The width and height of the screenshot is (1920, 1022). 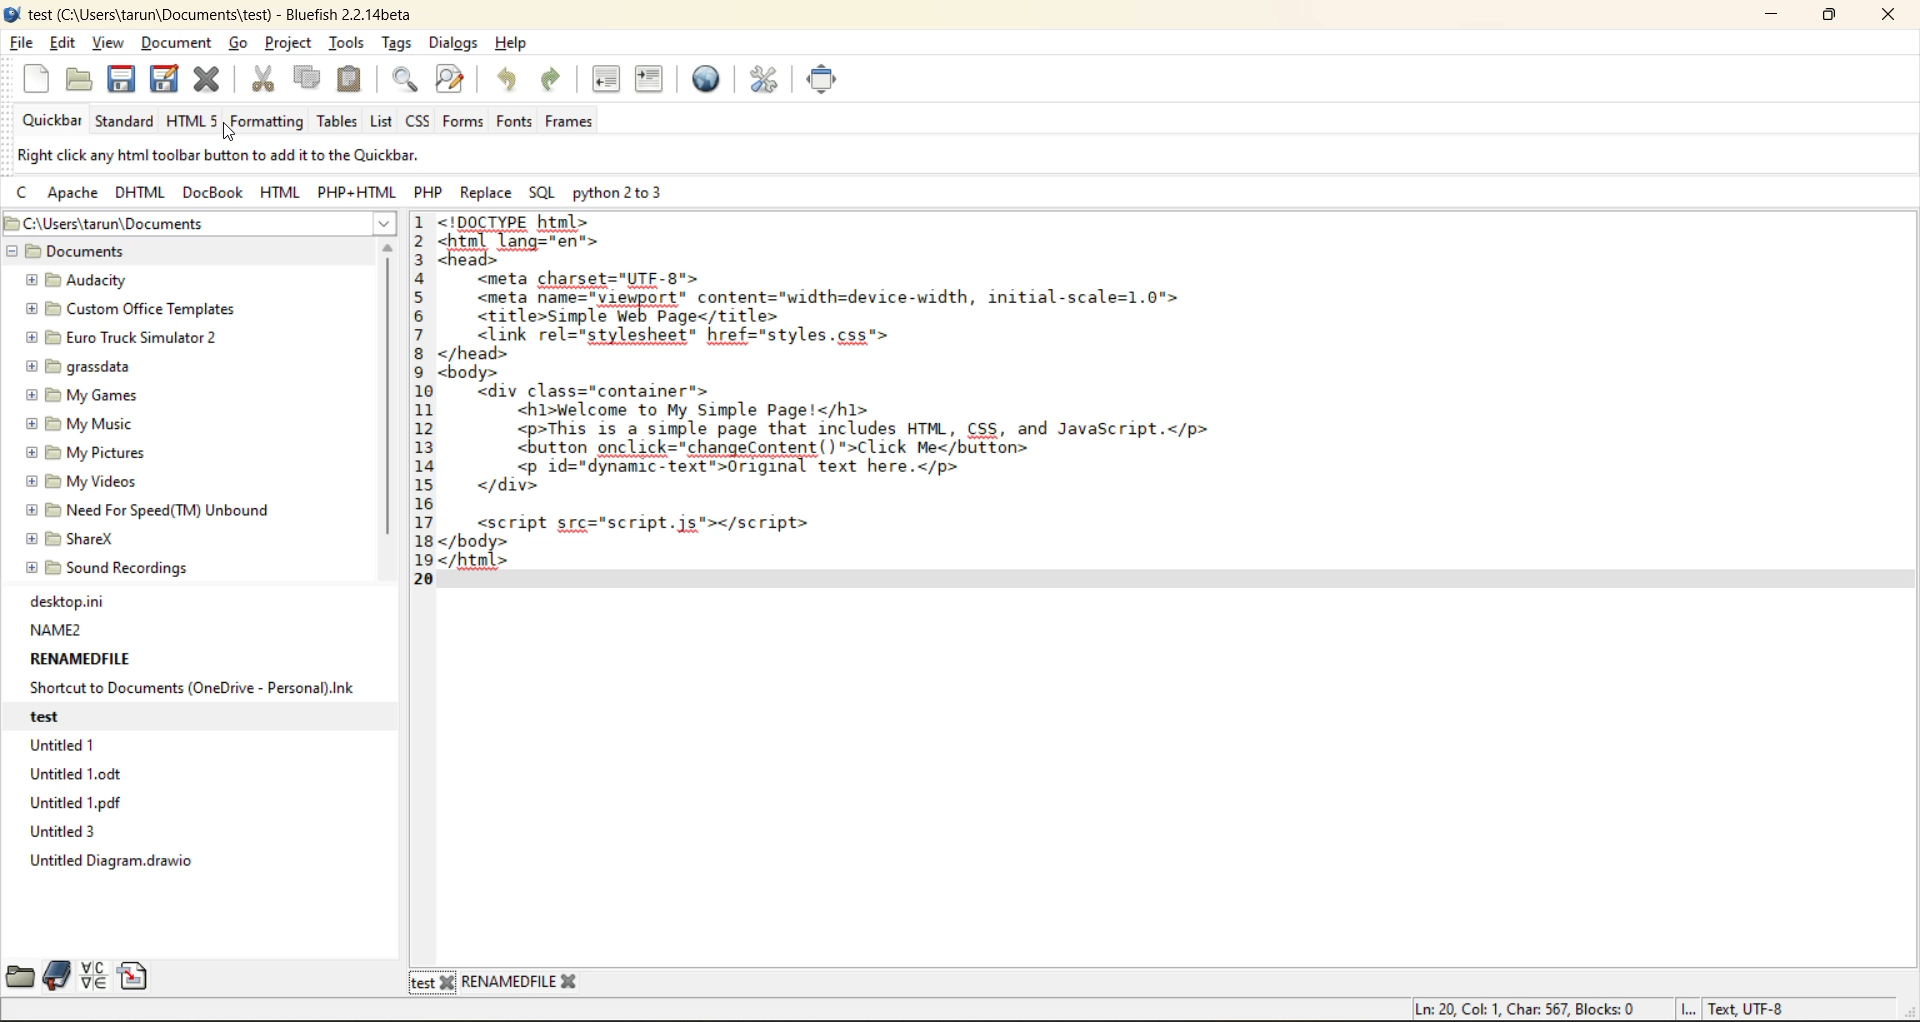 What do you see at coordinates (264, 78) in the screenshot?
I see `cut` at bounding box center [264, 78].